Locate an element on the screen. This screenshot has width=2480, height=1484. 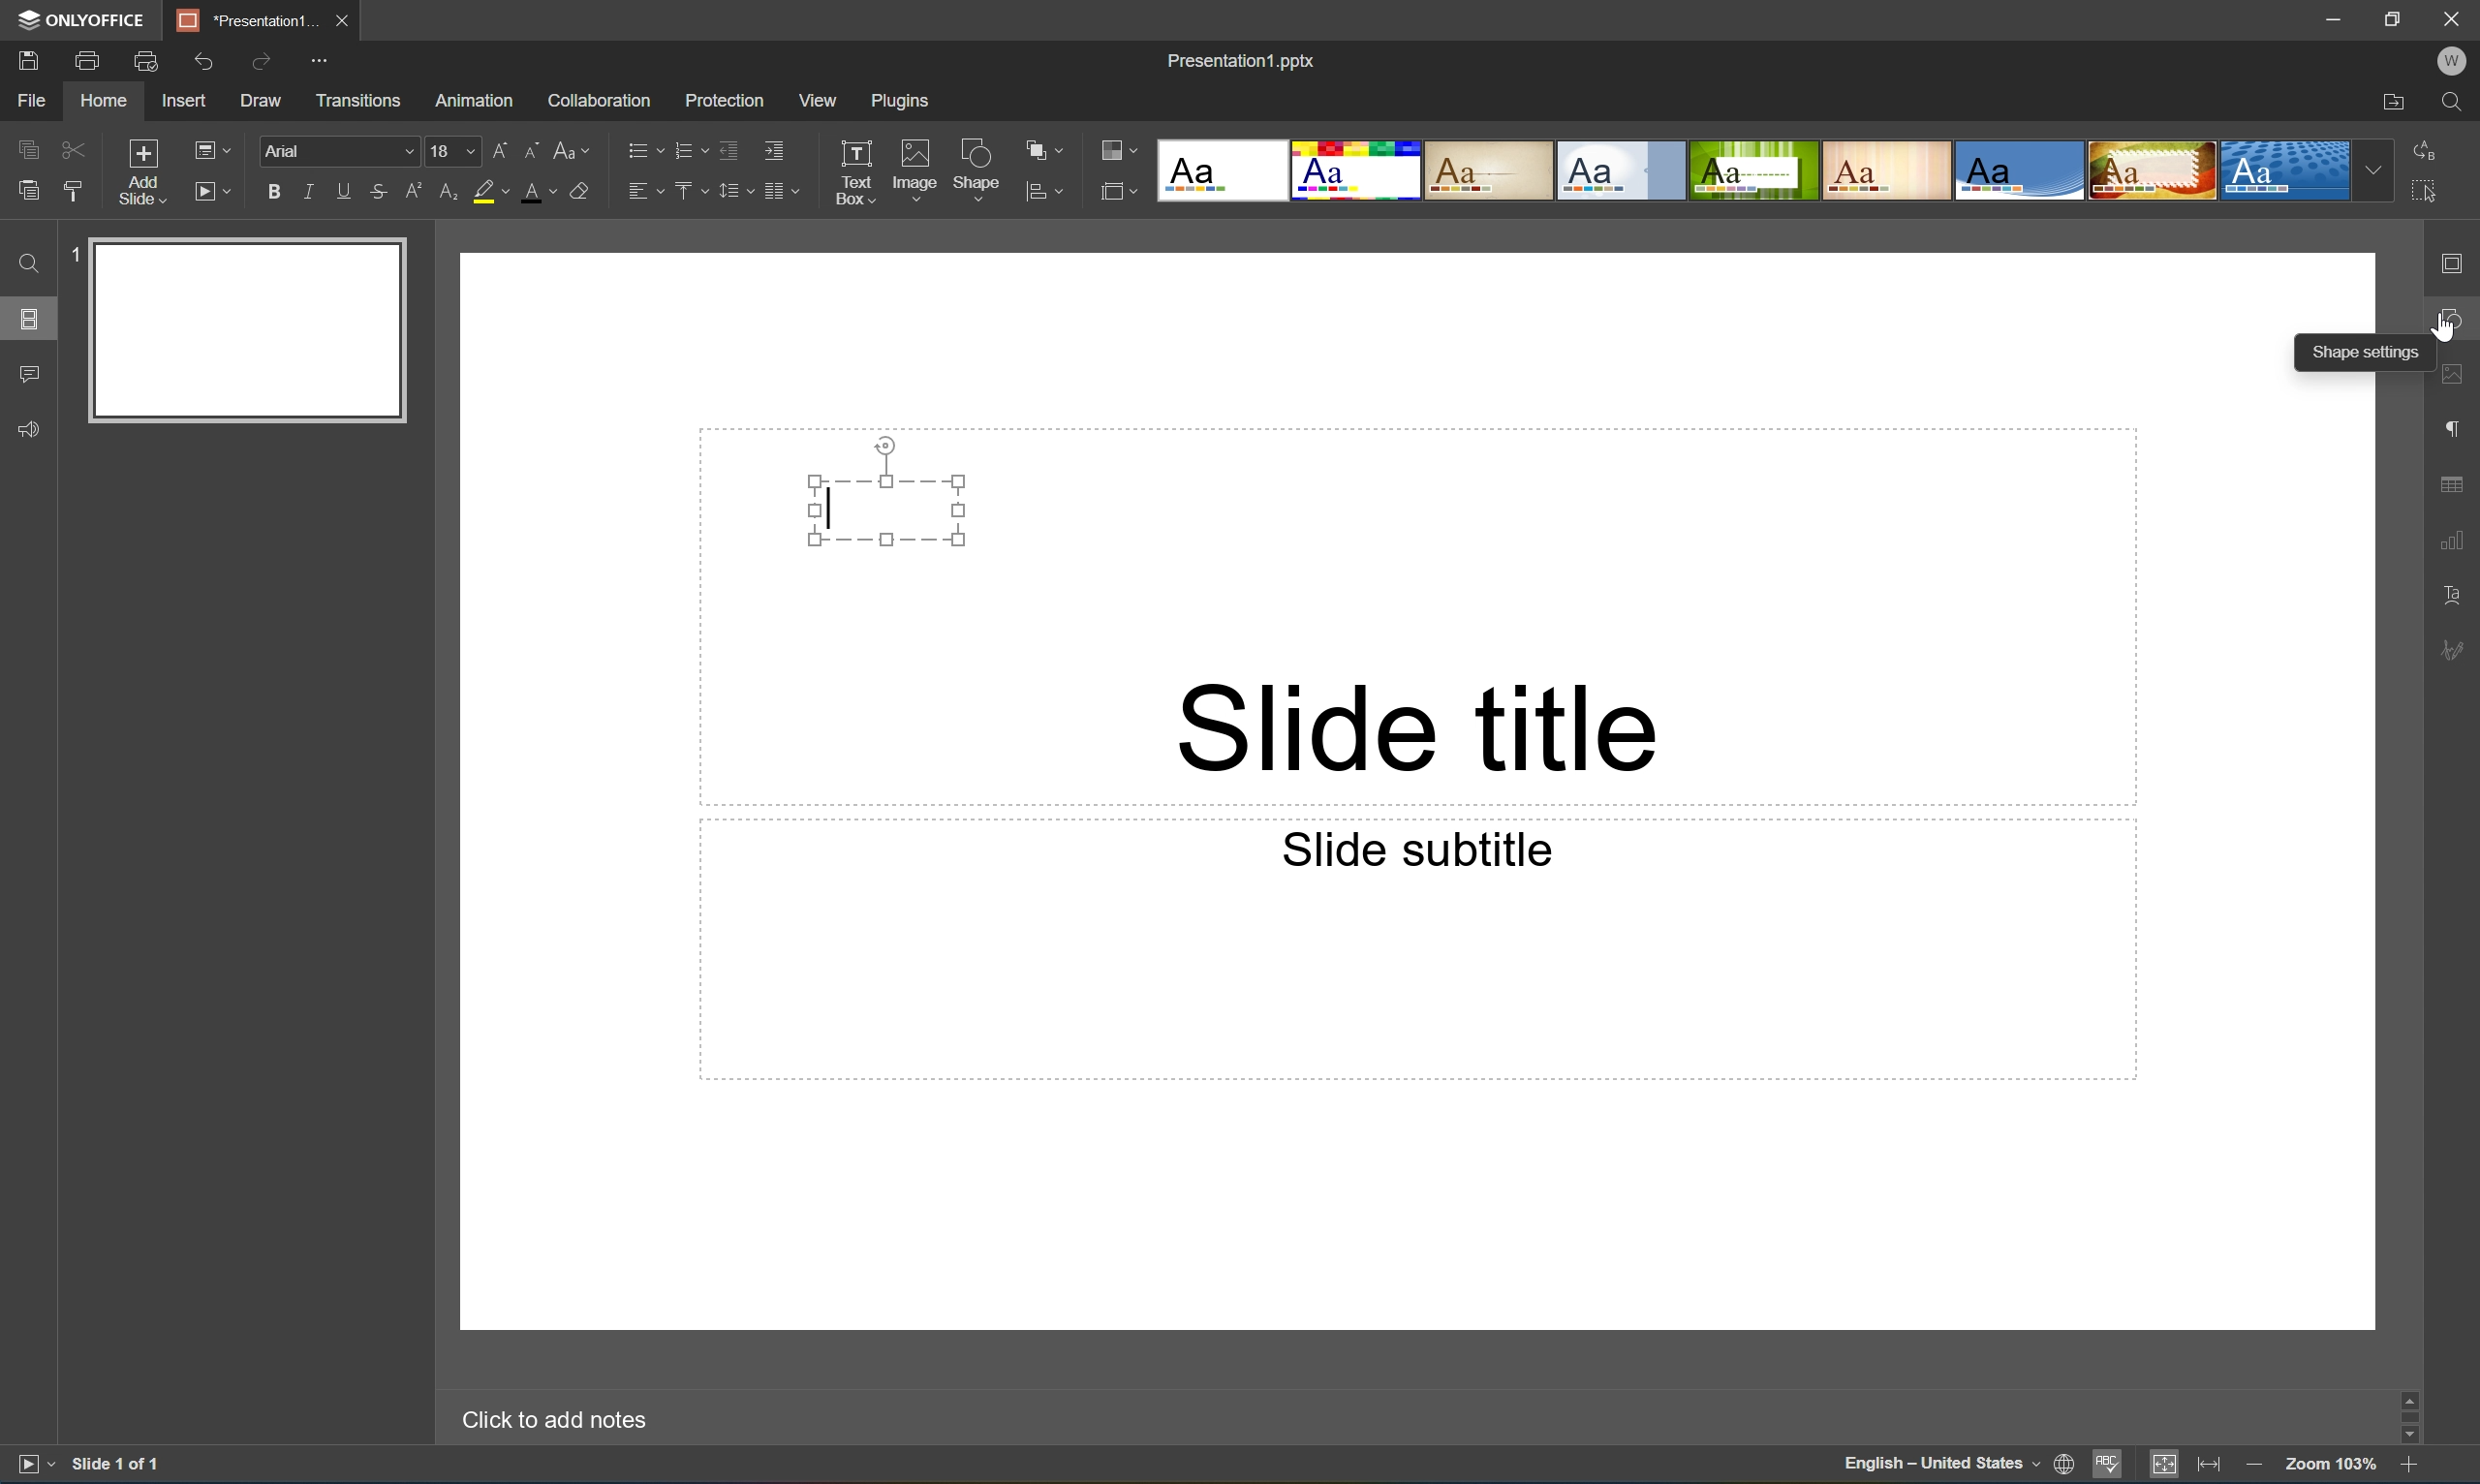
Highlight is located at coordinates (492, 193).